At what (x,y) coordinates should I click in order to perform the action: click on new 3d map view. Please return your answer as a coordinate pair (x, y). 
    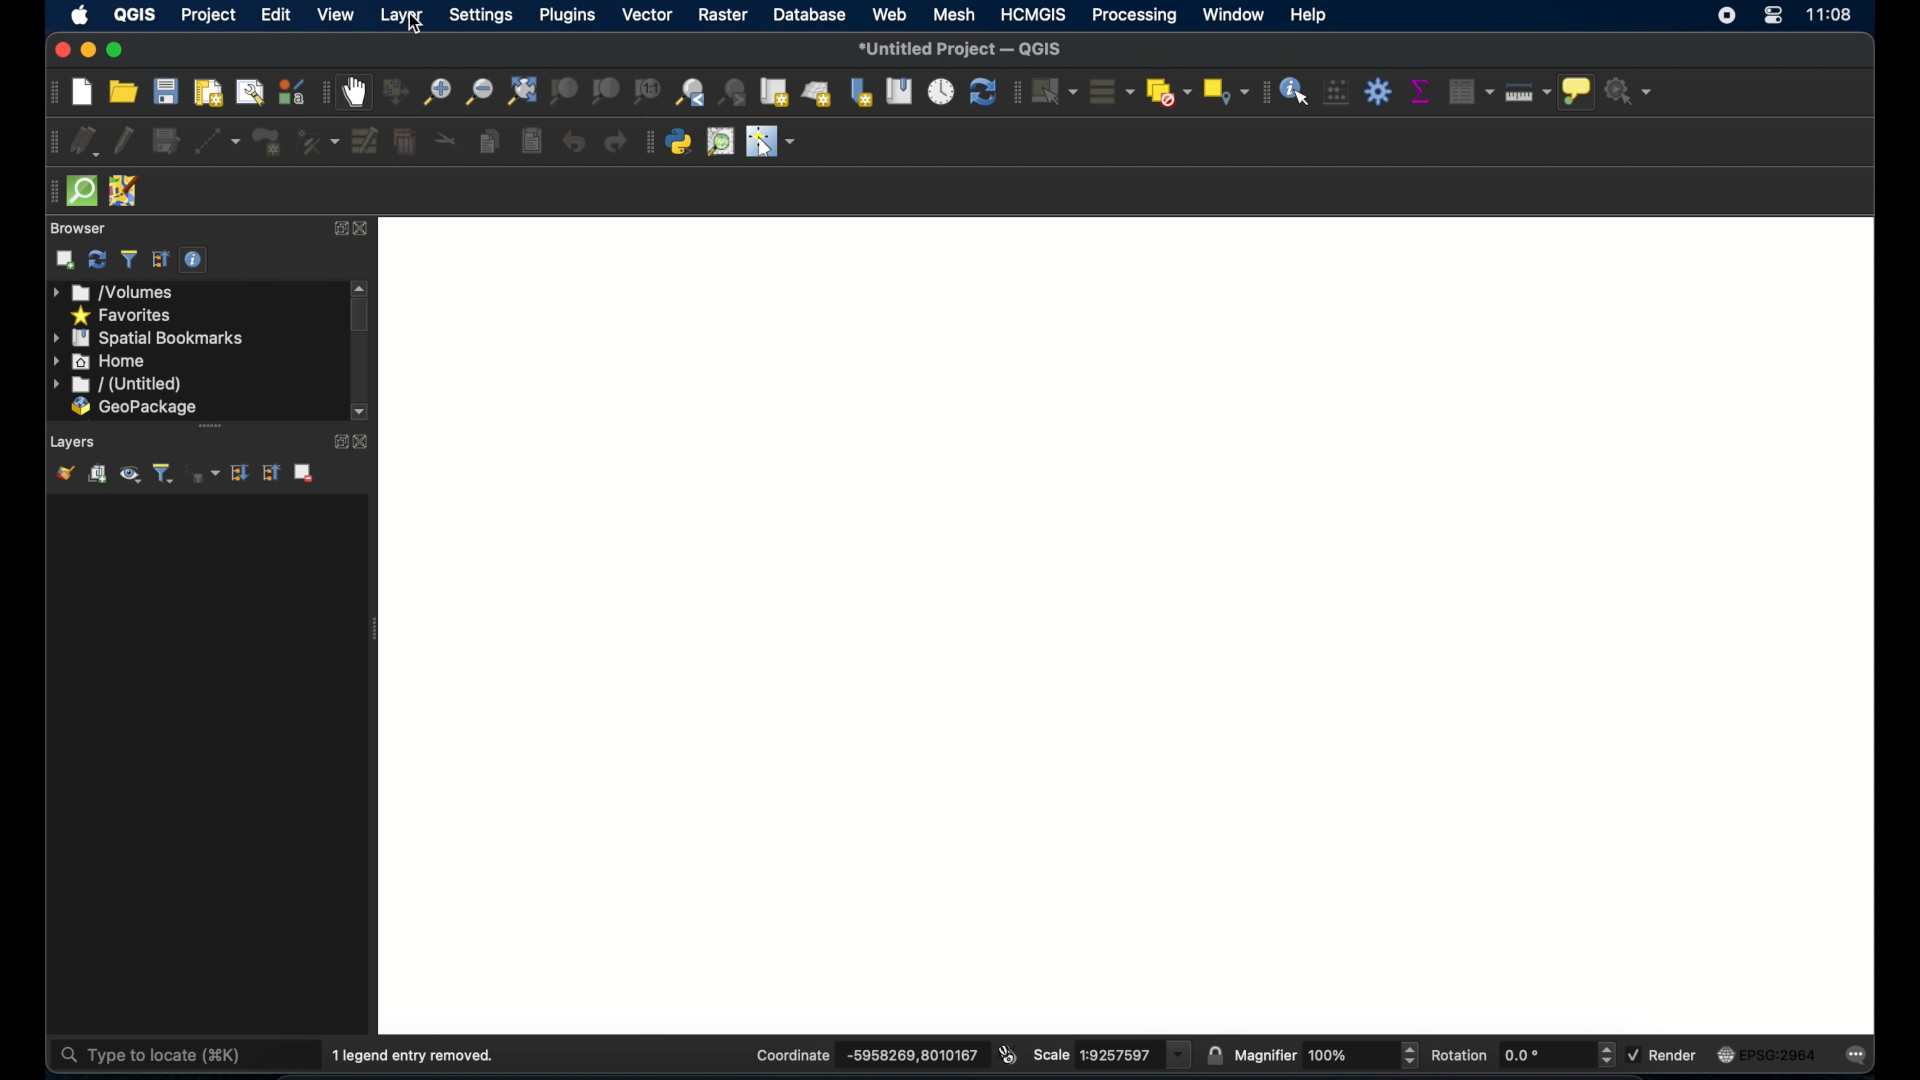
    Looking at the image, I should click on (818, 95).